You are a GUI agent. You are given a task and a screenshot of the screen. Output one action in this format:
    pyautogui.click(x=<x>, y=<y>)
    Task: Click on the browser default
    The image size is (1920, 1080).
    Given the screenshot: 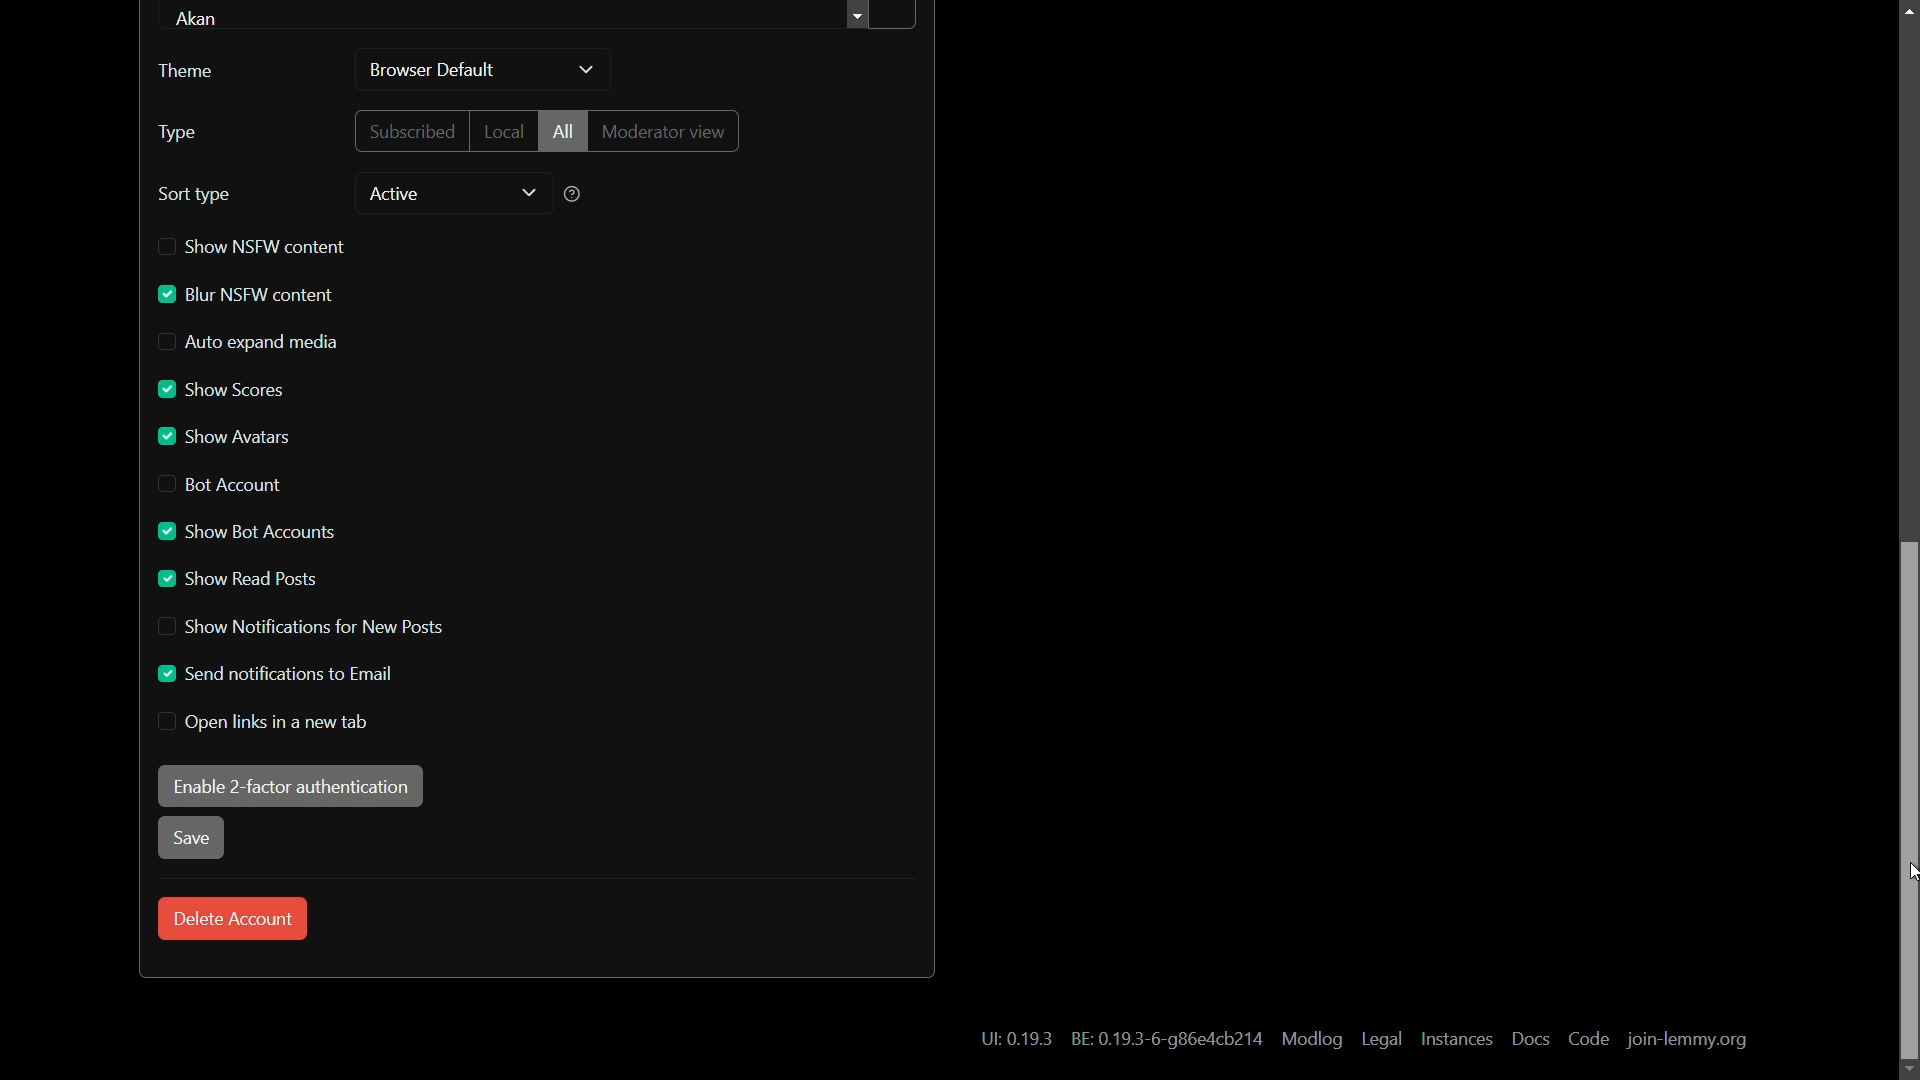 What is the action you would take?
    pyautogui.click(x=434, y=72)
    